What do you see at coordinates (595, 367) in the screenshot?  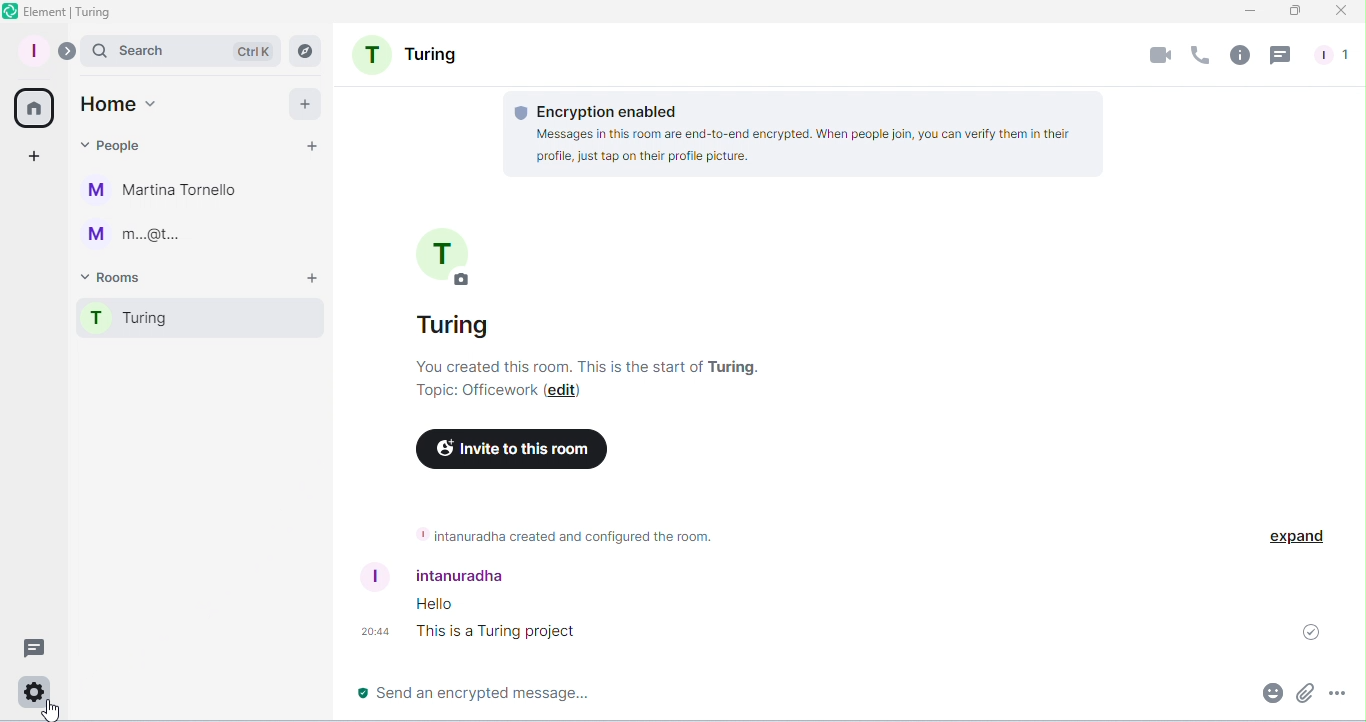 I see `you created this room.` at bounding box center [595, 367].